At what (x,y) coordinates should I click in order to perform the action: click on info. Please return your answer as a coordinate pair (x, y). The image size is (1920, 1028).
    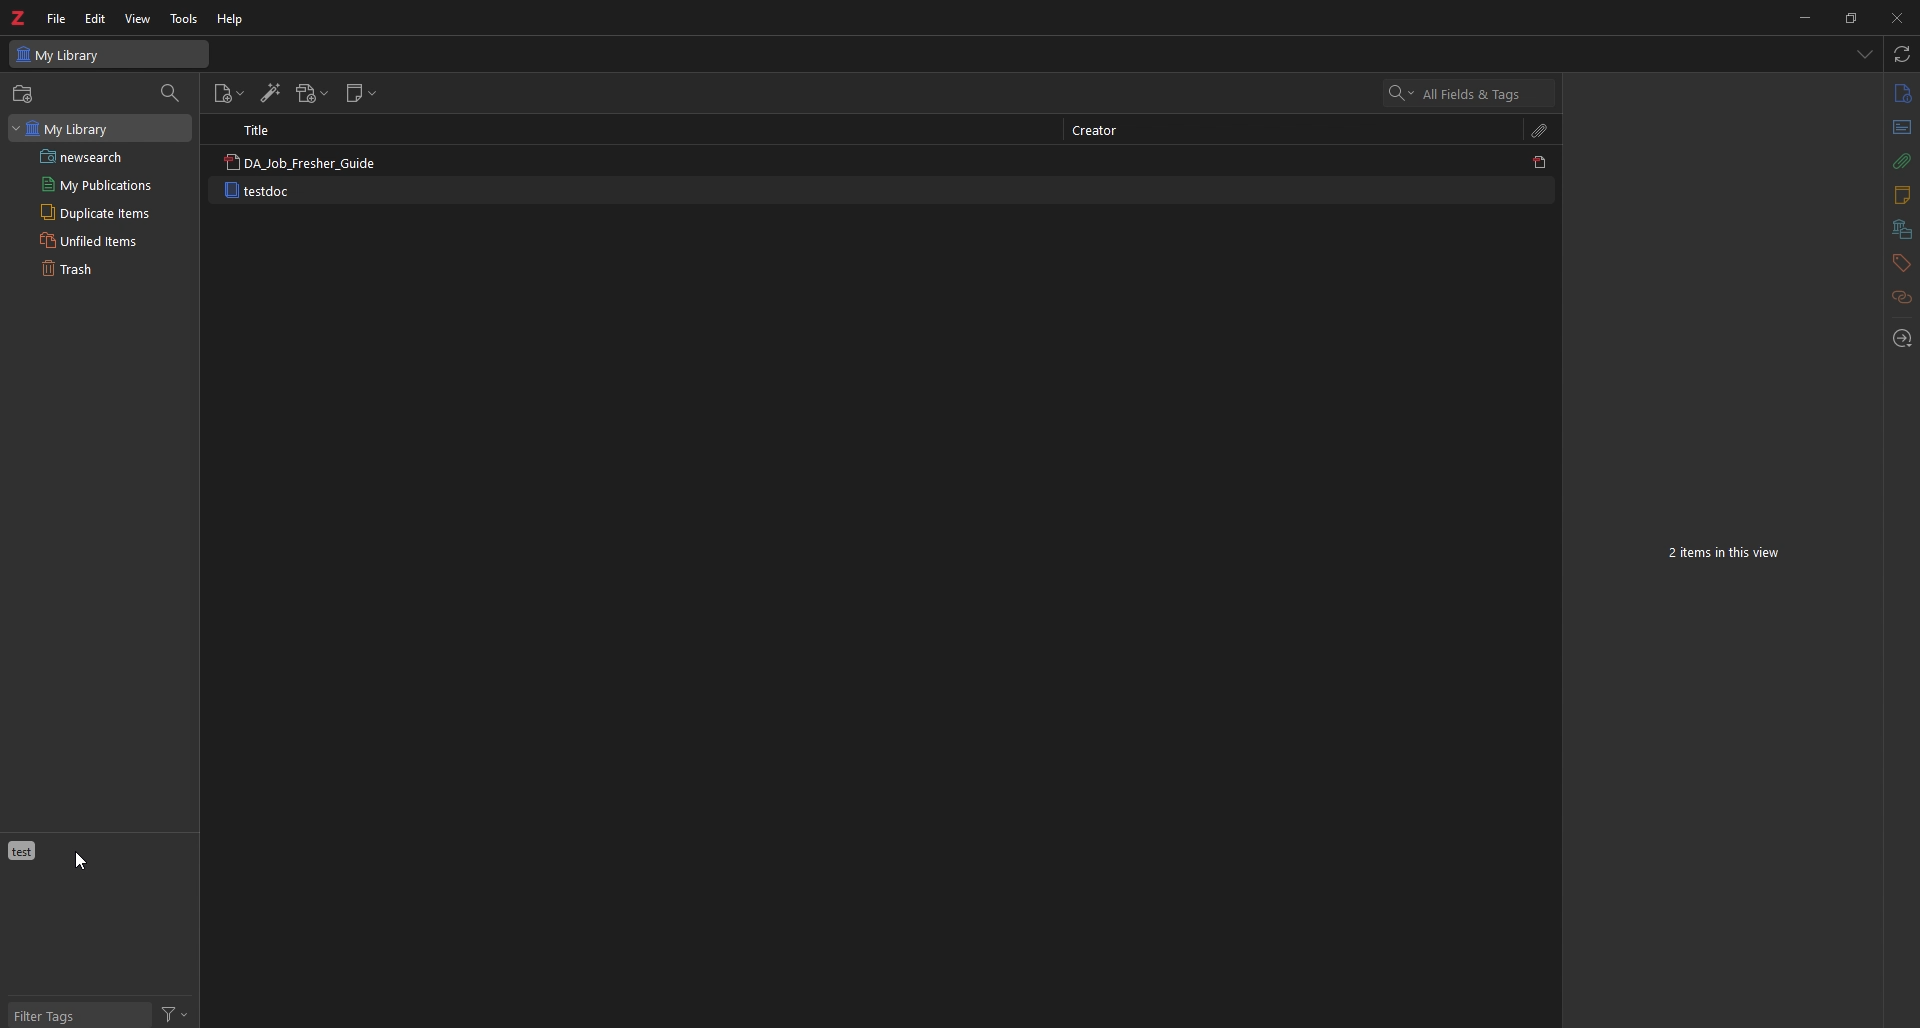
    Looking at the image, I should click on (1902, 94).